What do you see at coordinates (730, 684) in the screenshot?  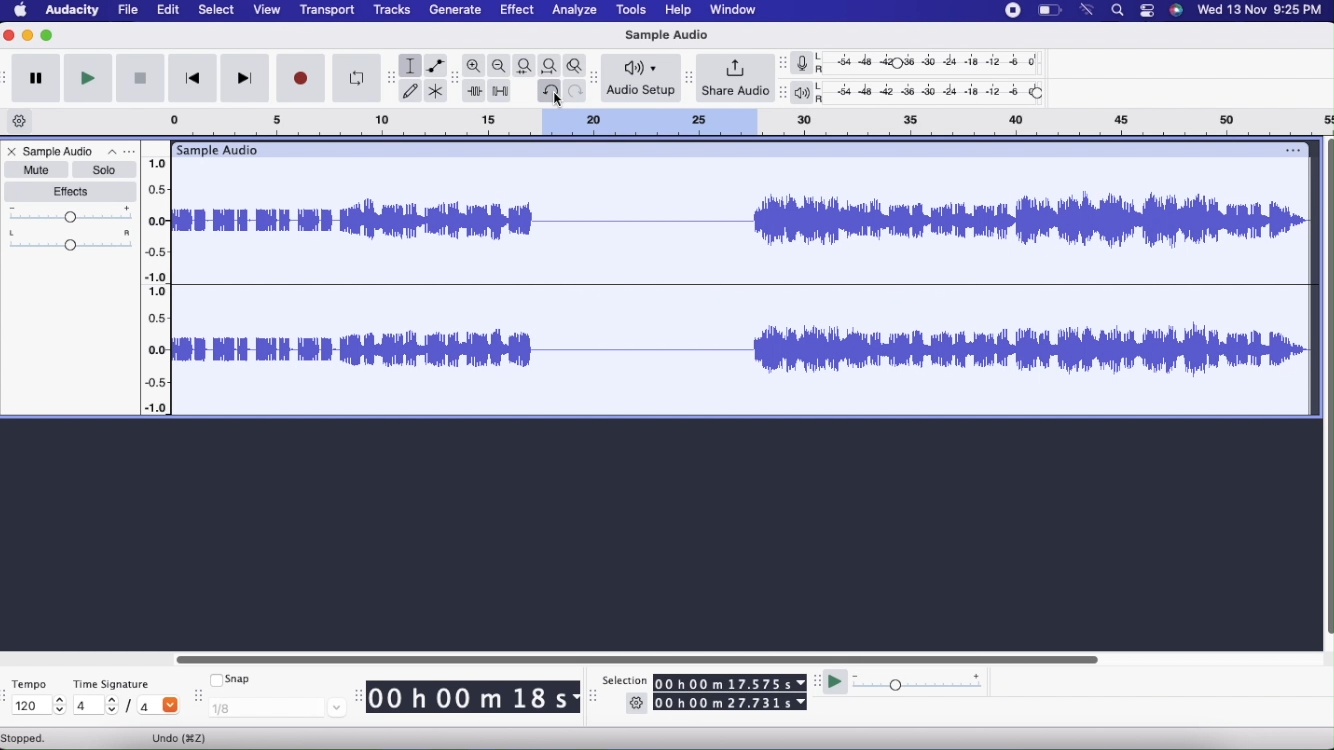 I see `00 h 00 m 17.575 s` at bounding box center [730, 684].